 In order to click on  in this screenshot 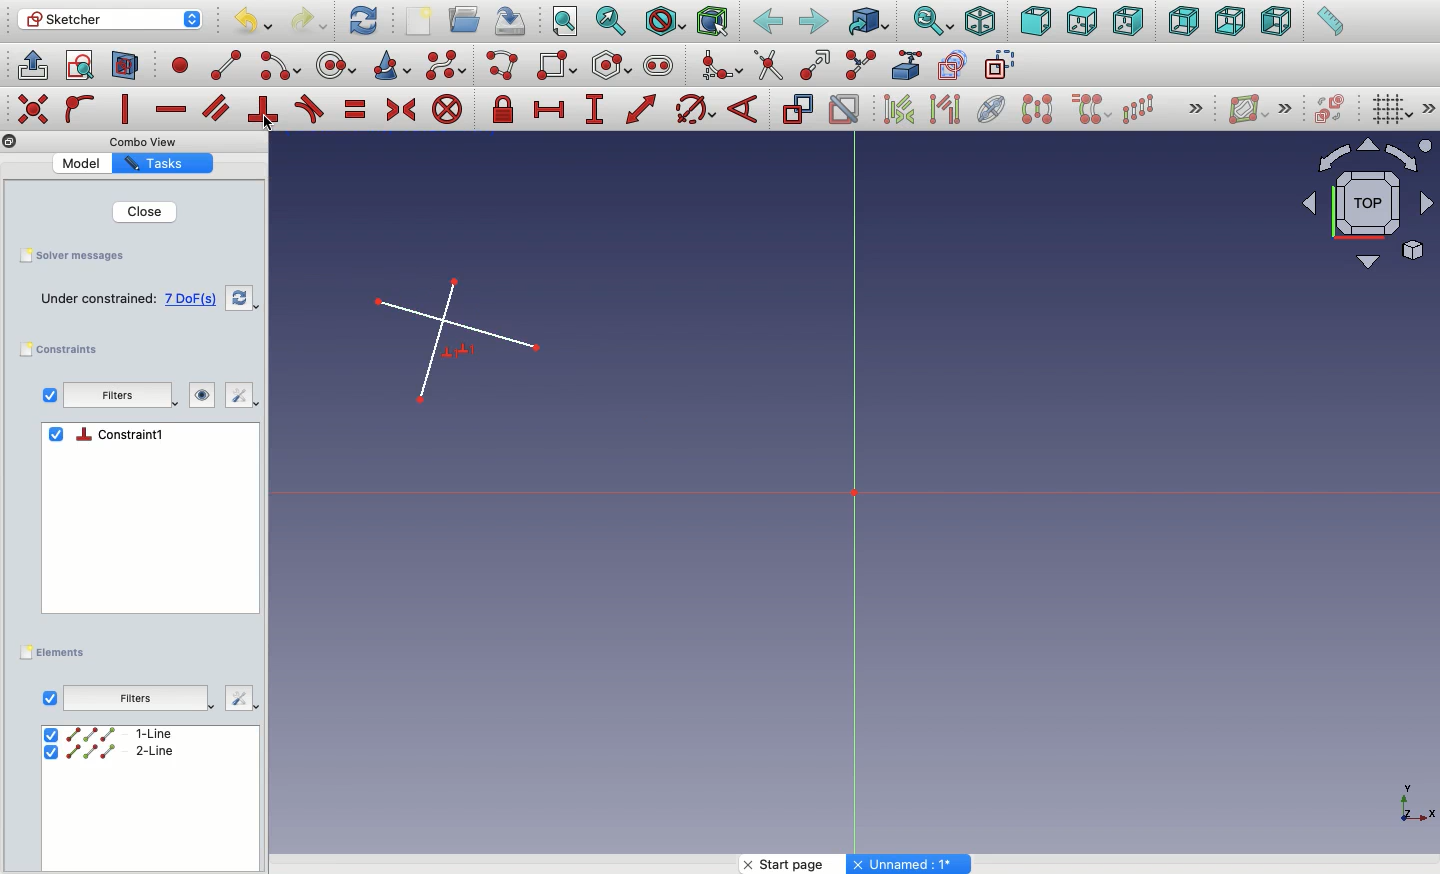, I will do `click(1409, 802)`.